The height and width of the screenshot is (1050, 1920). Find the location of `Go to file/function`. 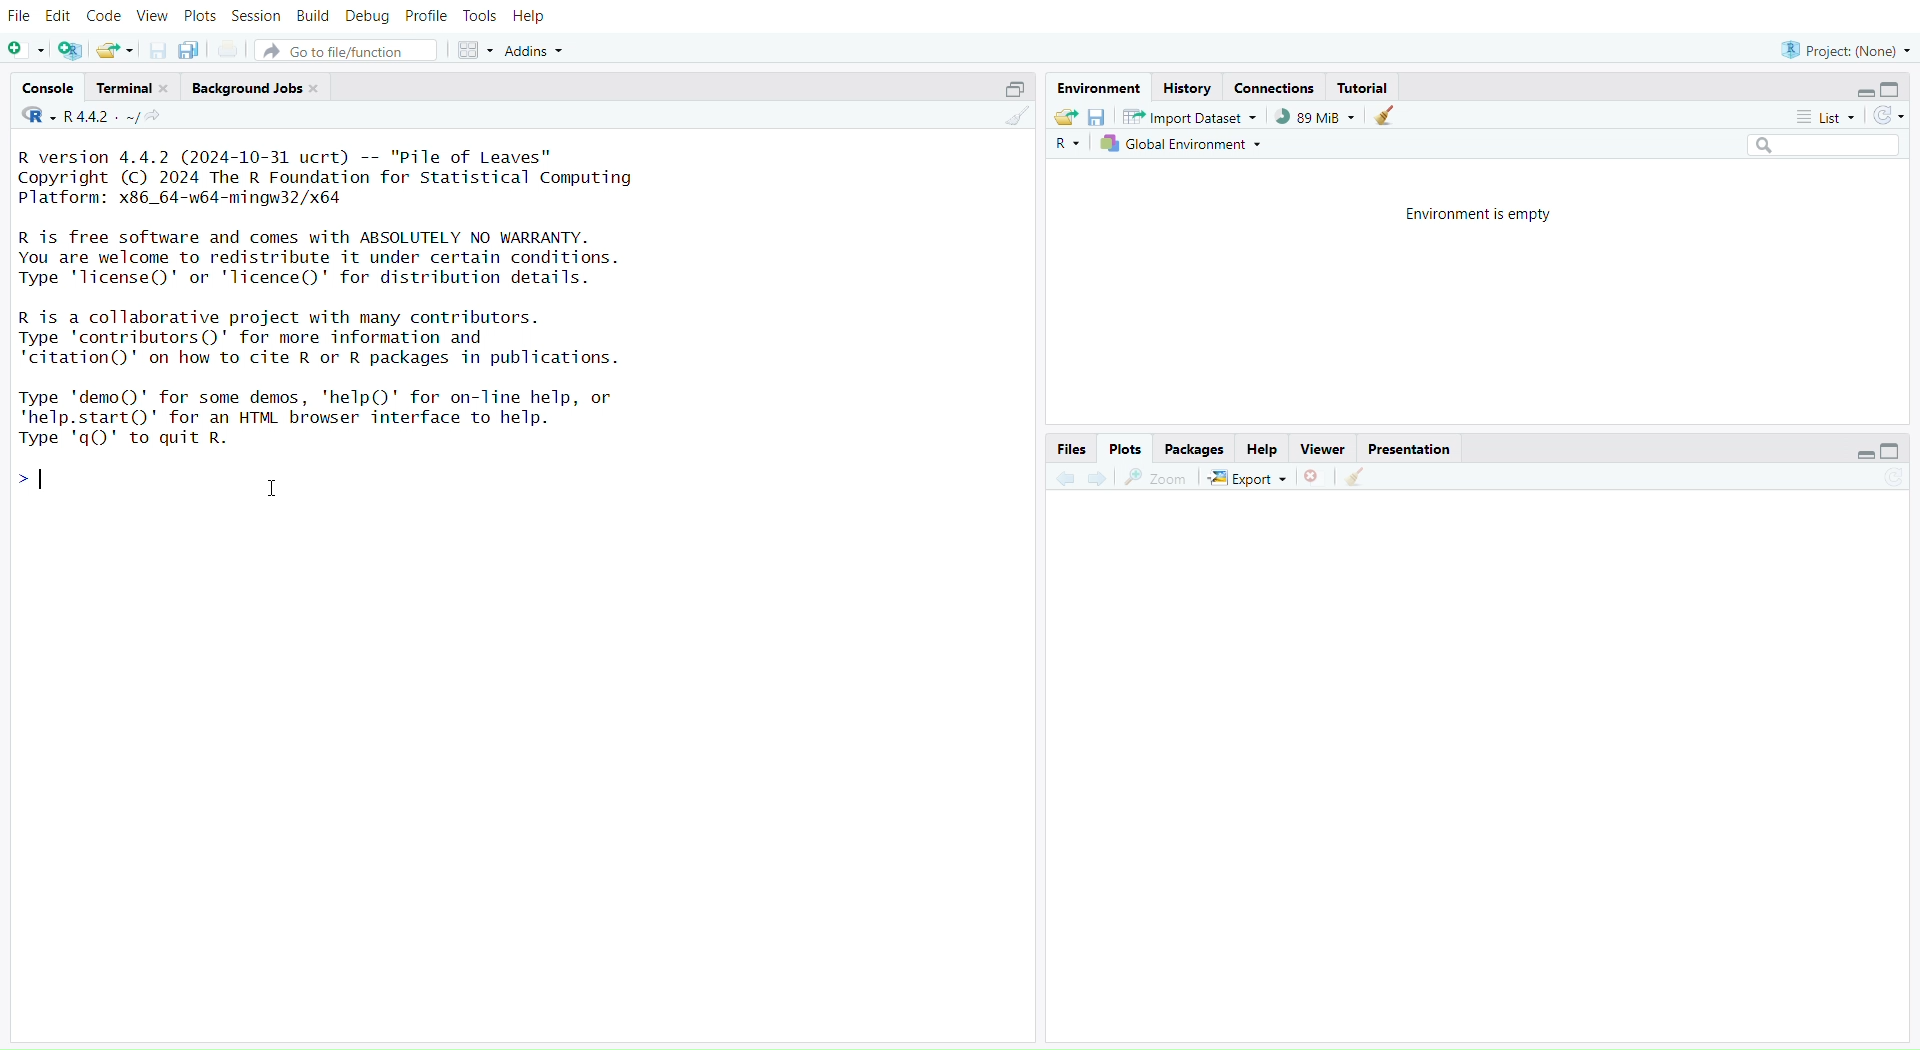

Go to file/function is located at coordinates (346, 50).